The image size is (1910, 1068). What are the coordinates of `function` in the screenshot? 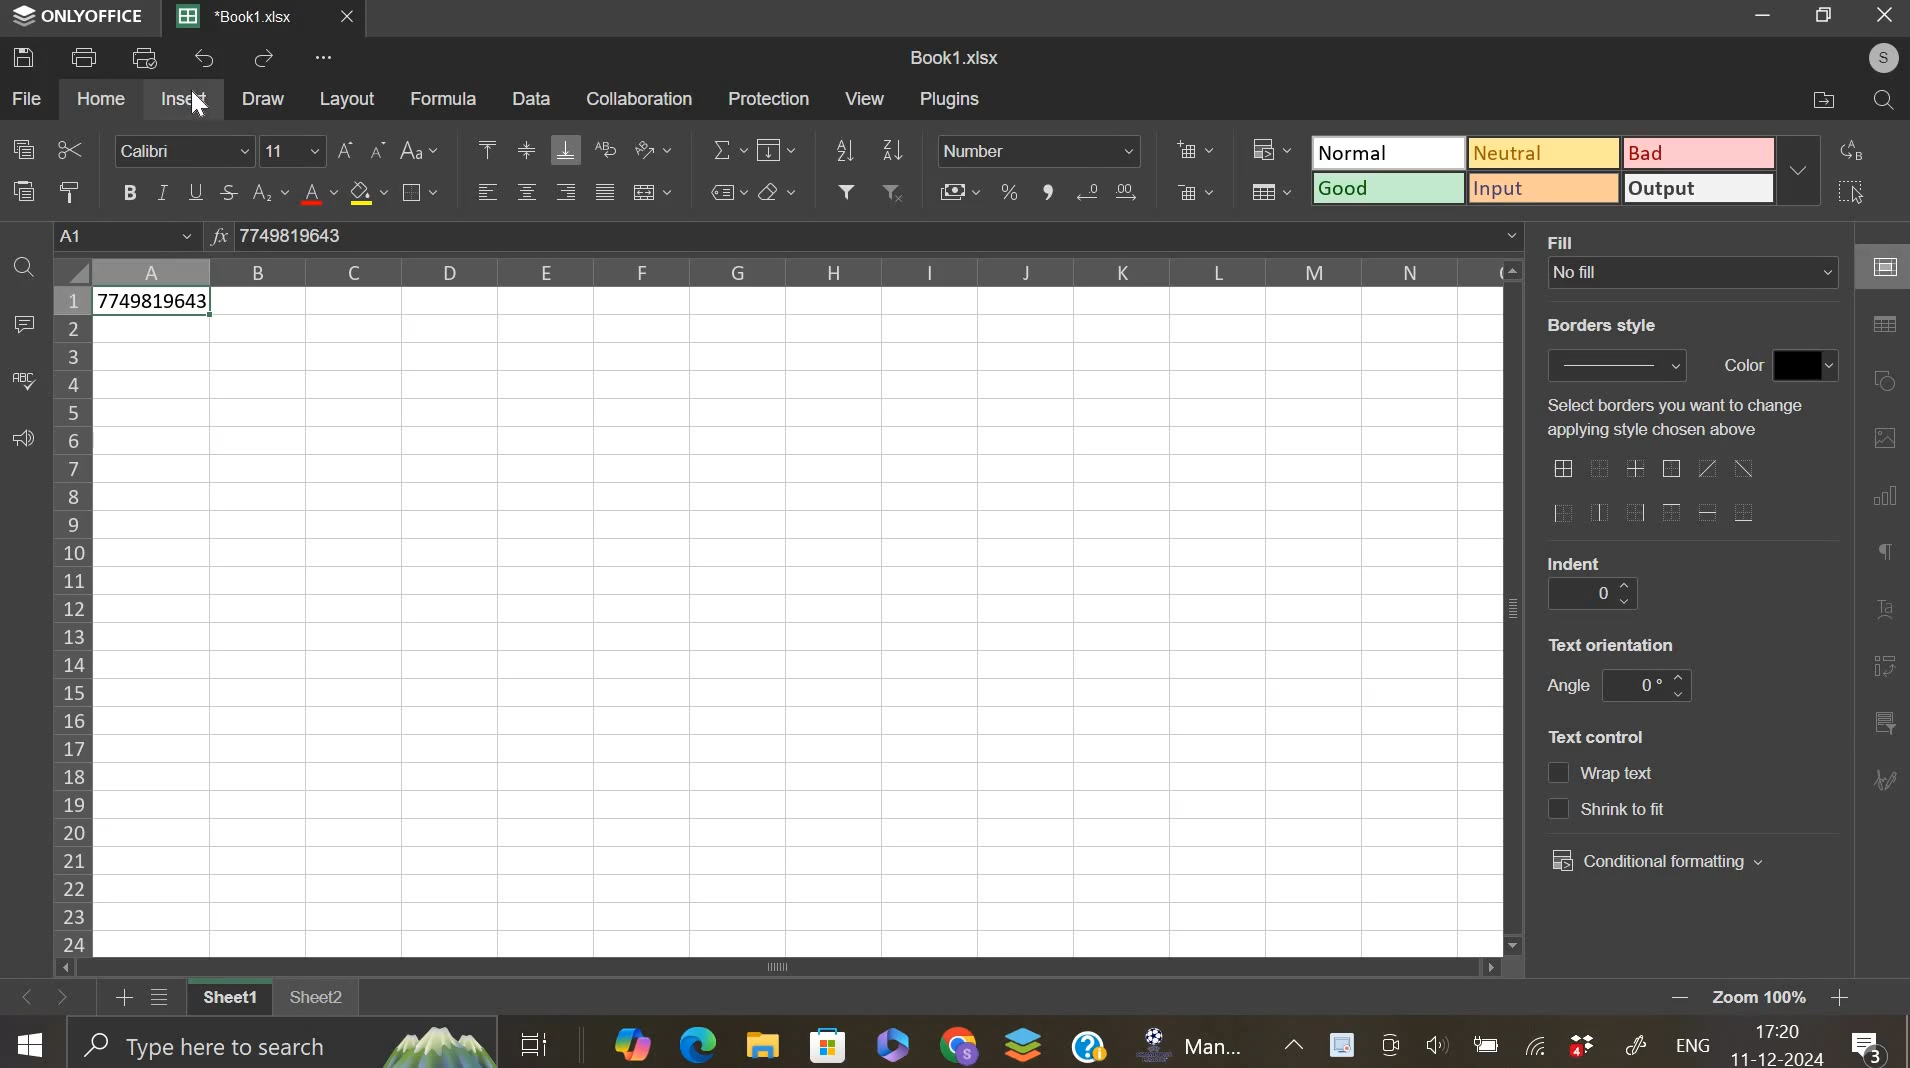 It's located at (217, 234).